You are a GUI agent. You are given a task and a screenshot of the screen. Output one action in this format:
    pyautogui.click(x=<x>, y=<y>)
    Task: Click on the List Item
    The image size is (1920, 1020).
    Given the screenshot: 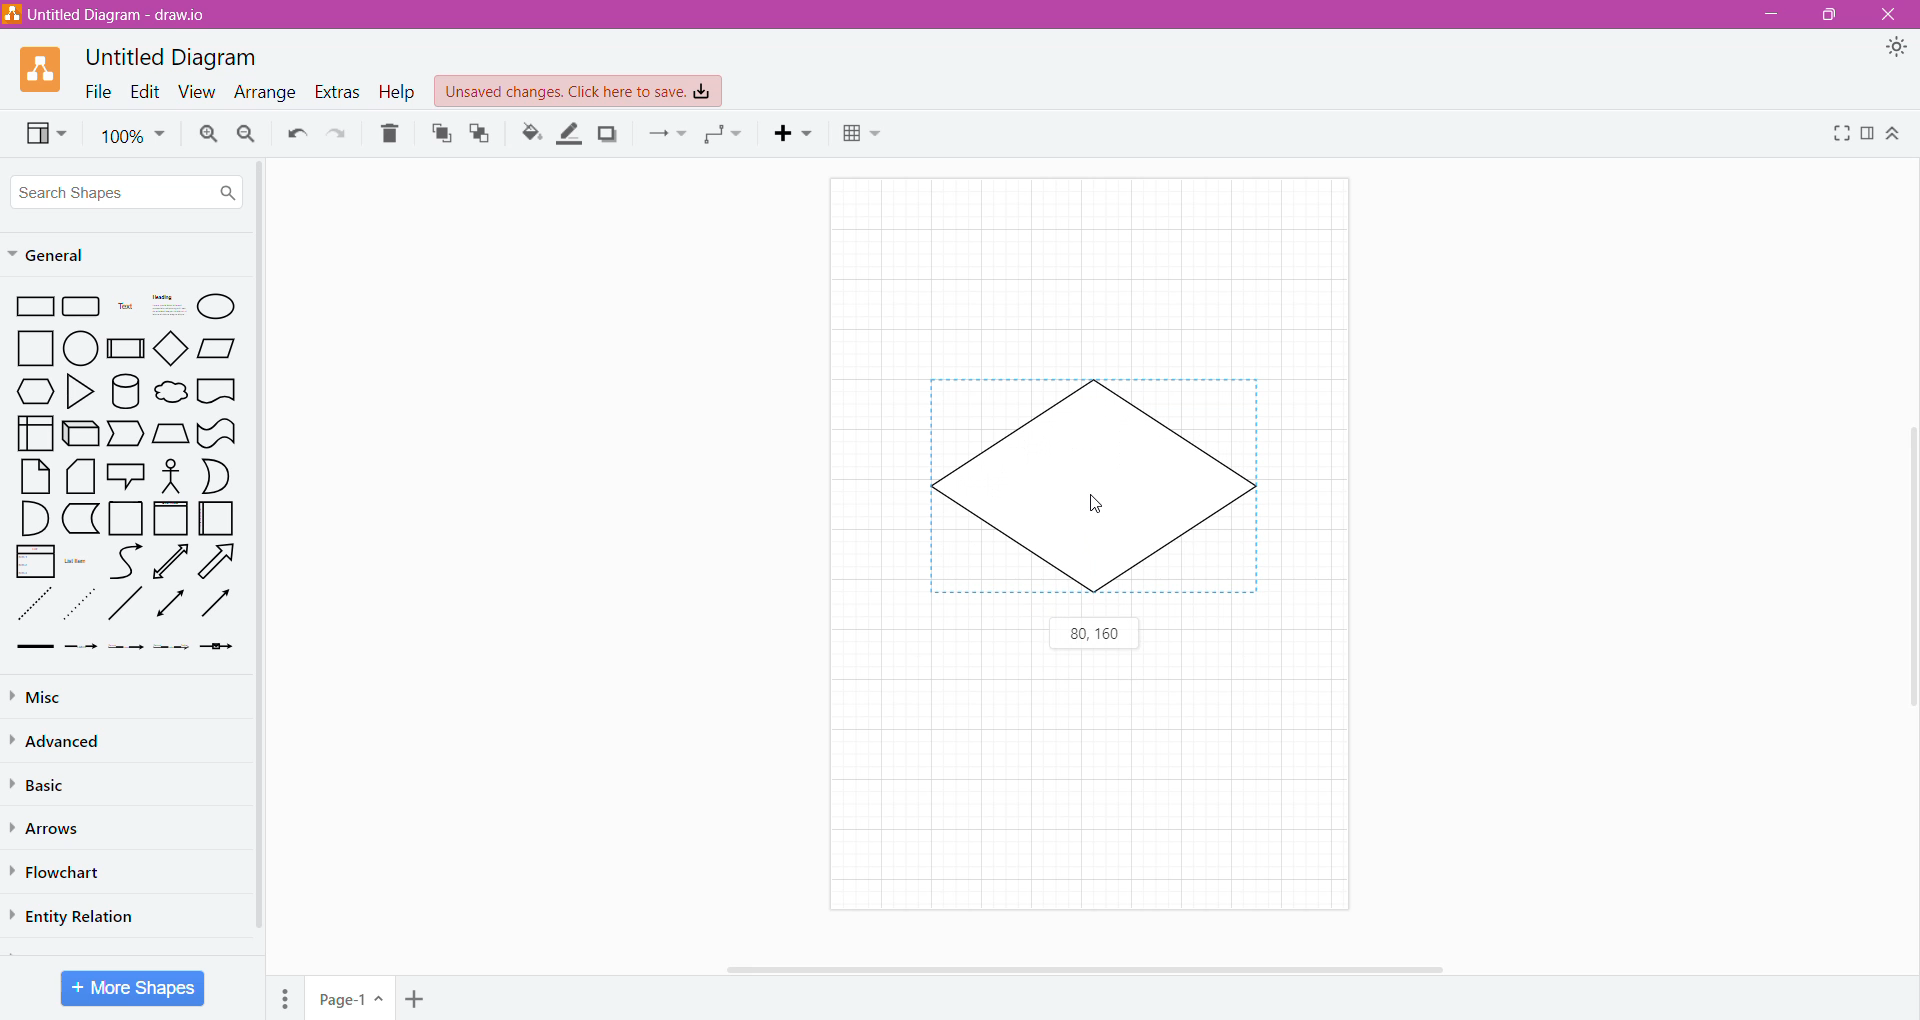 What is the action you would take?
    pyautogui.click(x=78, y=562)
    